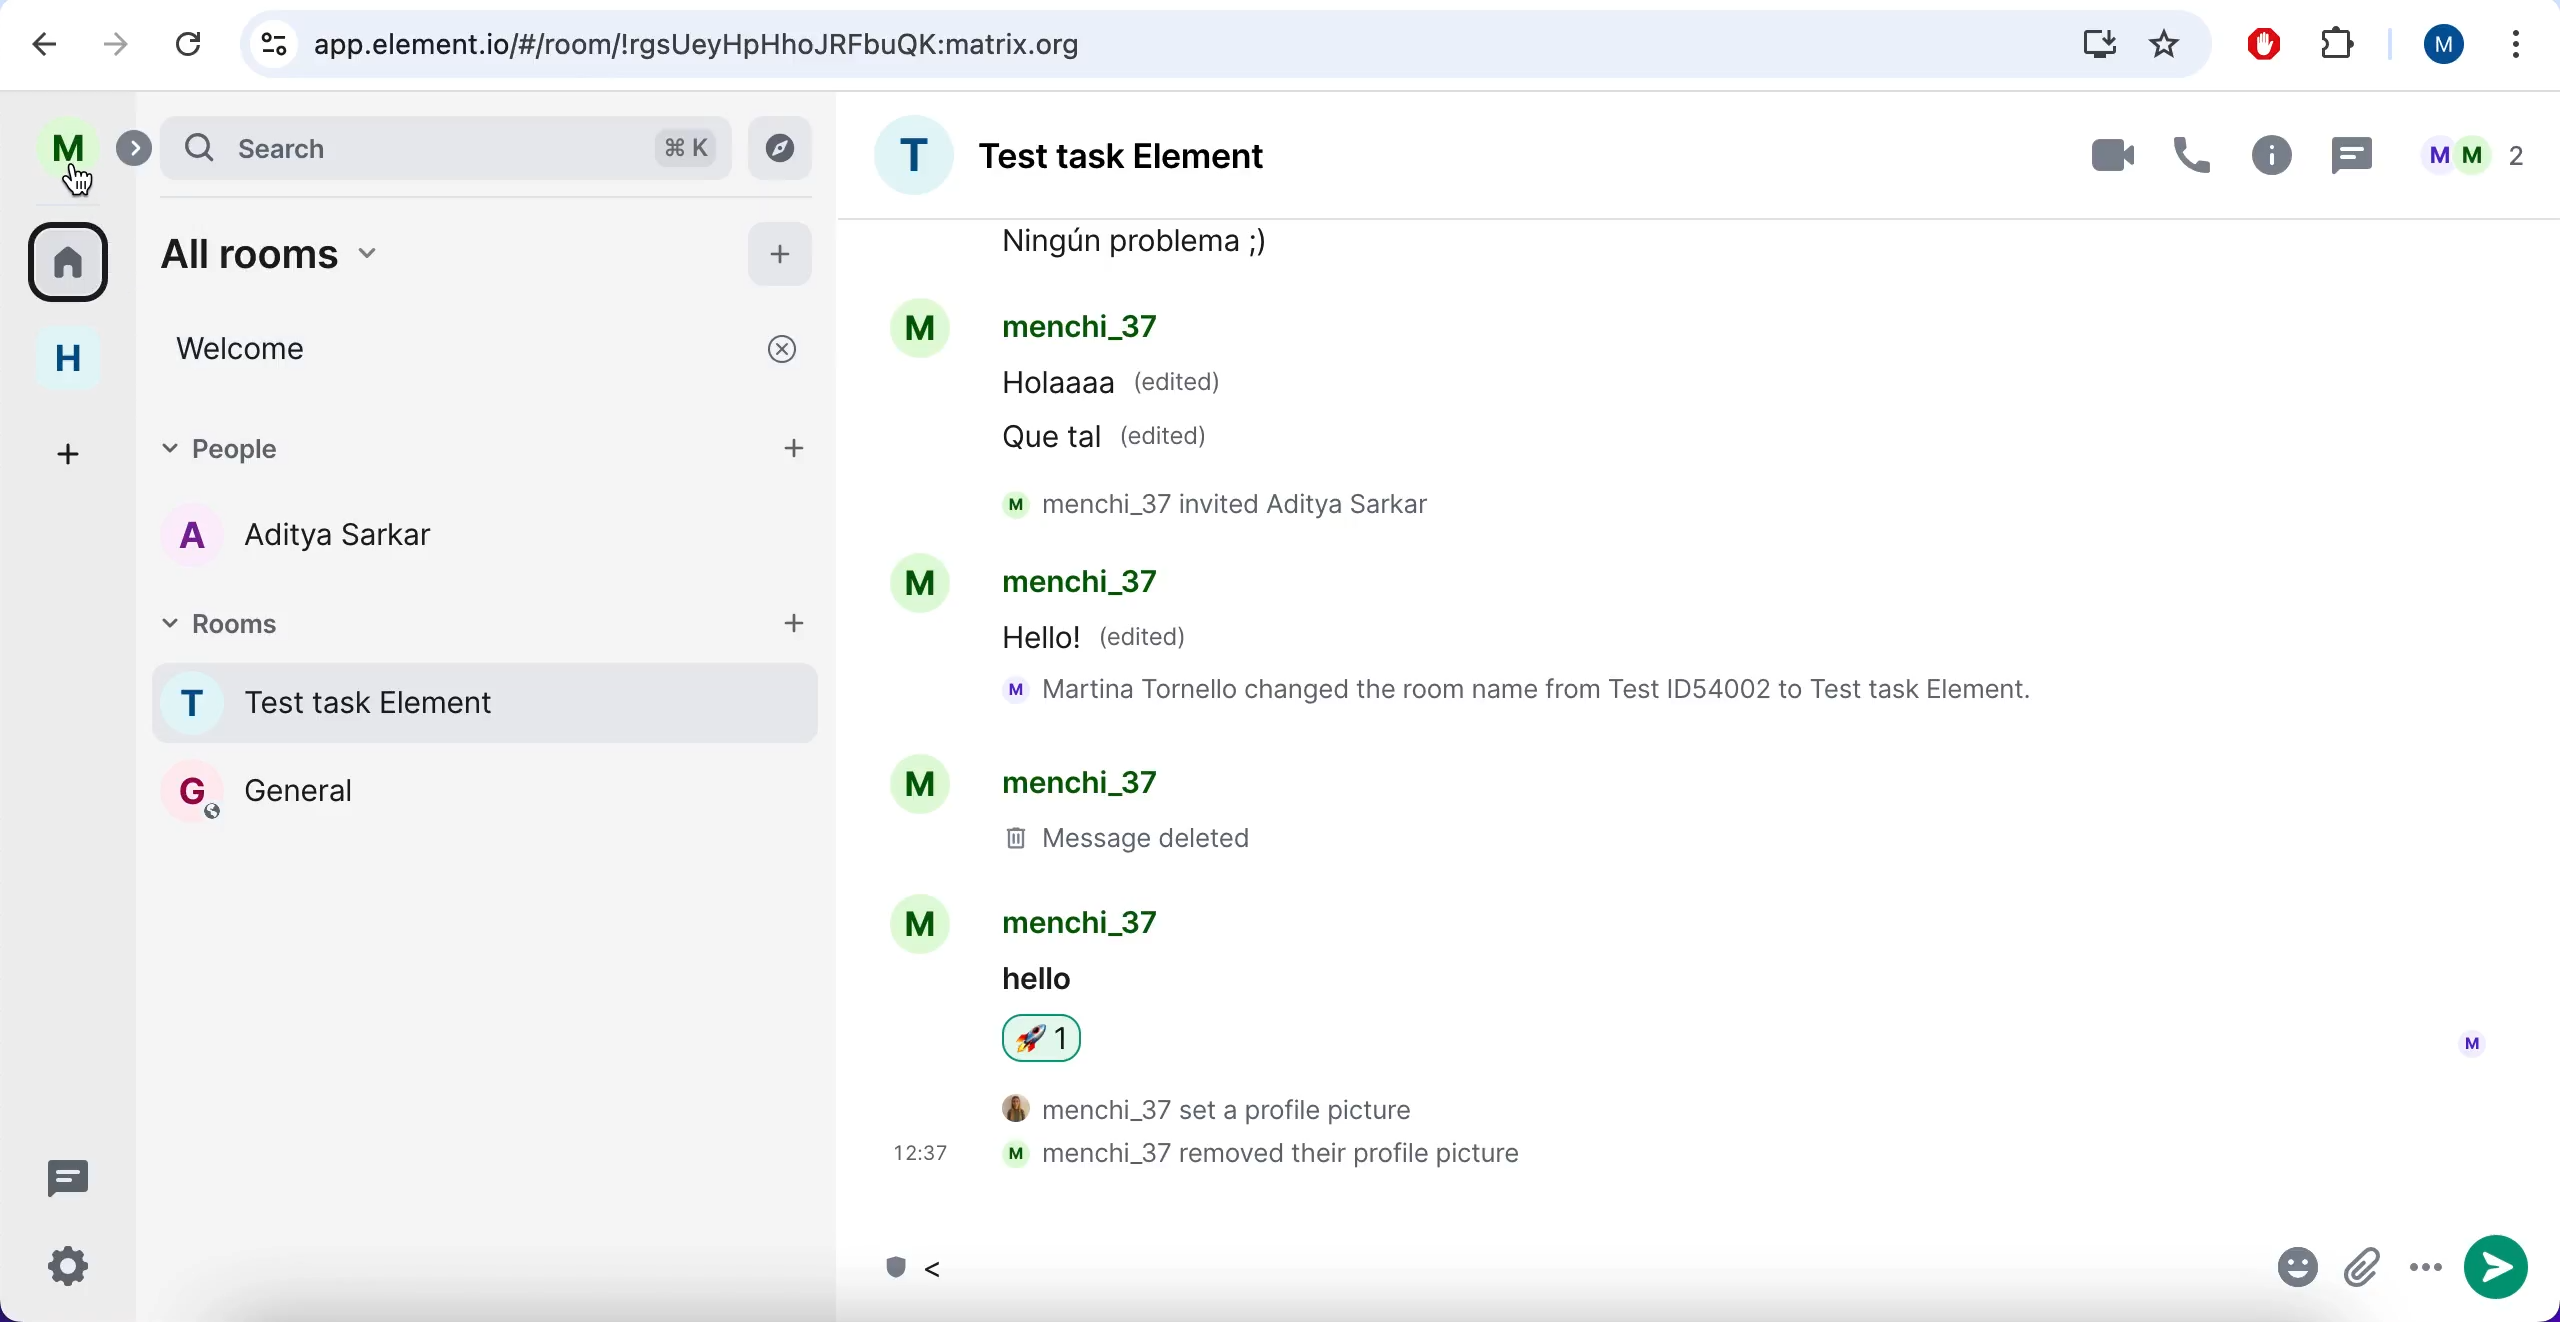 The image size is (2560, 1322). Describe the element at coordinates (66, 363) in the screenshot. I see `home` at that location.